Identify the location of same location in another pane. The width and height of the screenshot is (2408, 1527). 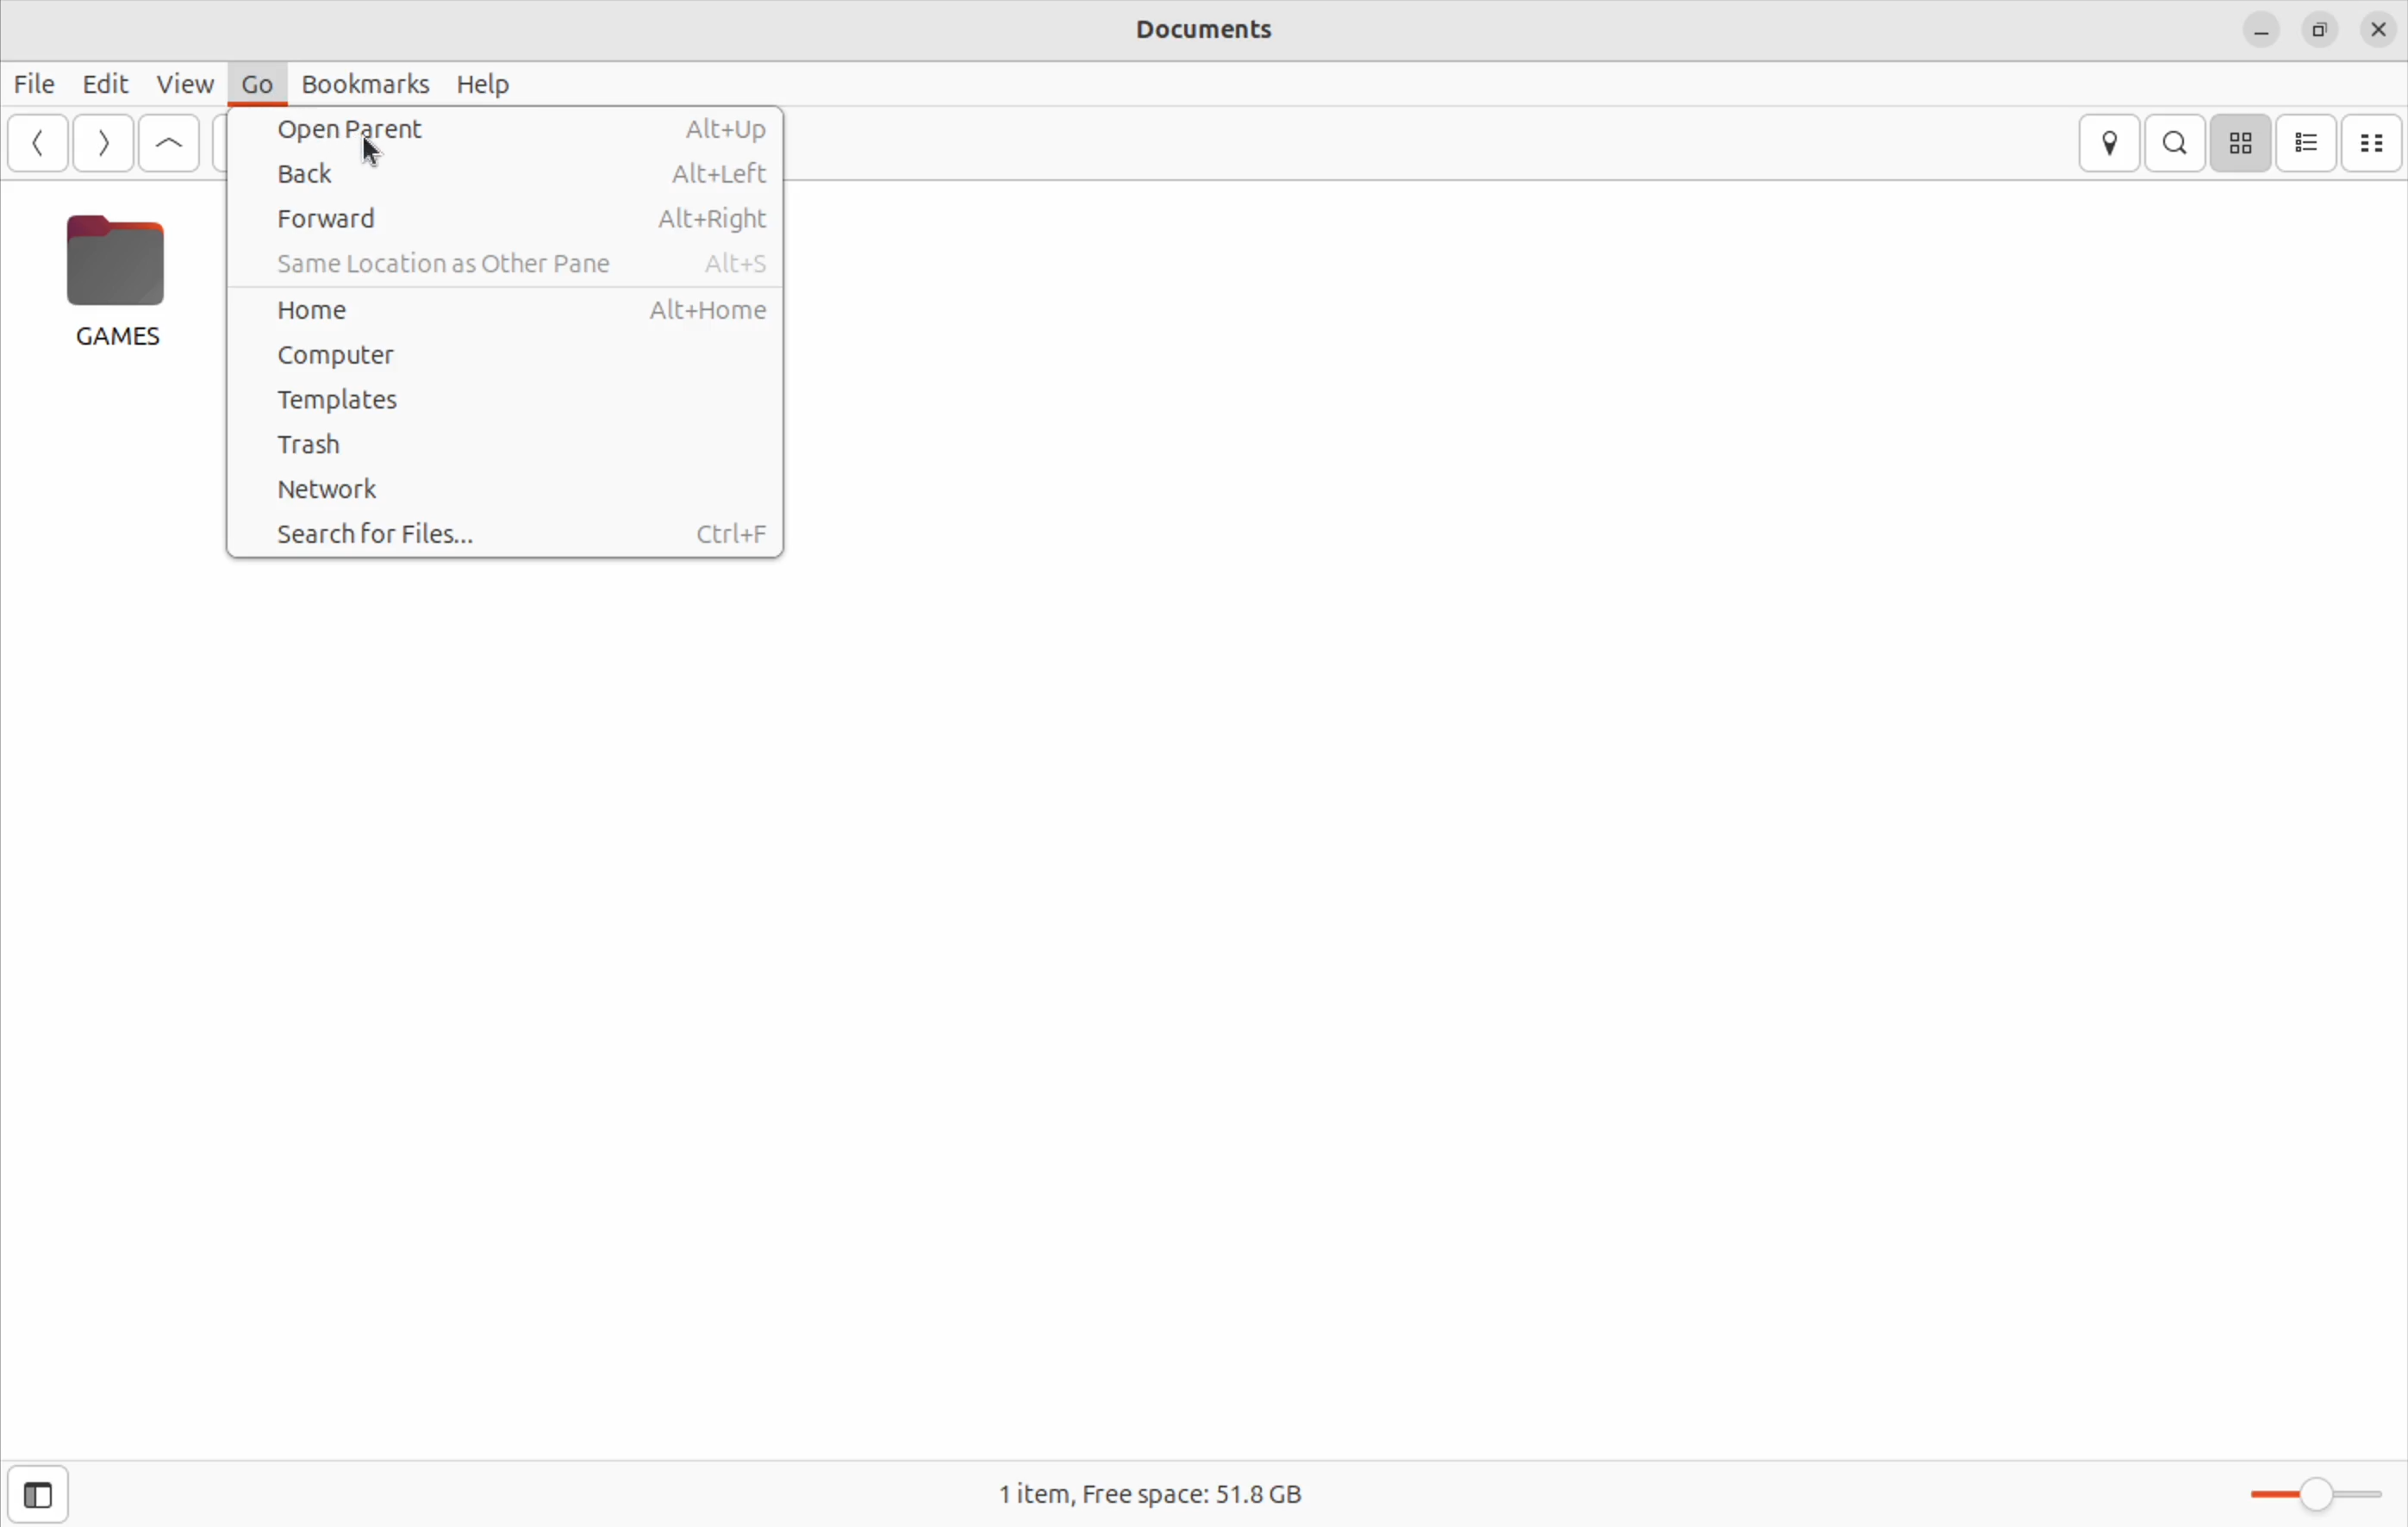
(527, 263).